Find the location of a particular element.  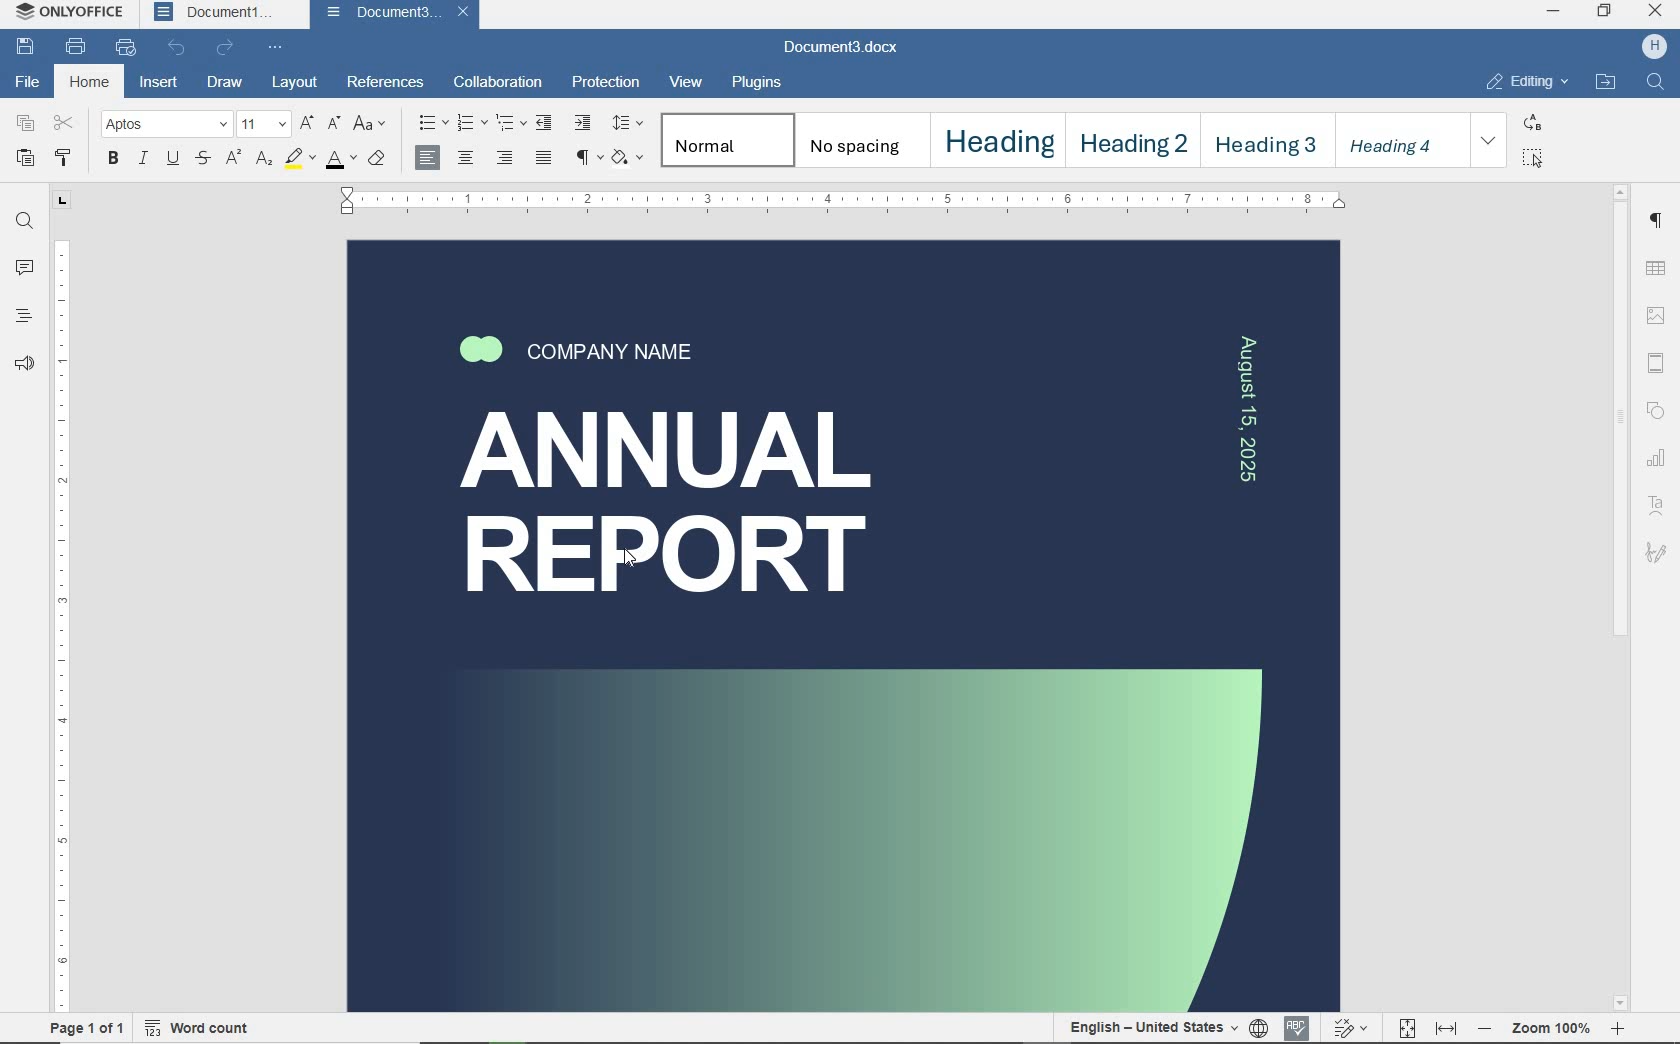

numbering is located at coordinates (472, 123).